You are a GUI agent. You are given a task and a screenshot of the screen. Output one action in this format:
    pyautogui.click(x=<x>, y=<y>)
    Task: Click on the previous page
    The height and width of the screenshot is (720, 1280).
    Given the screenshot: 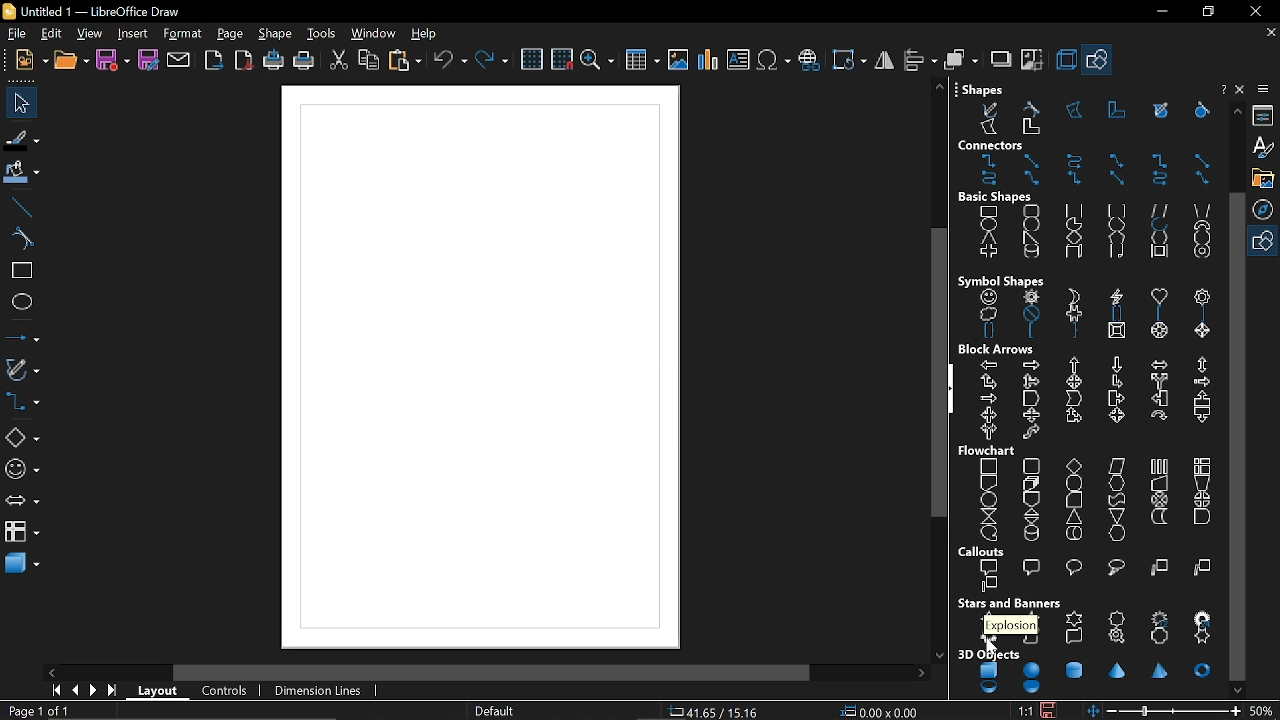 What is the action you would take?
    pyautogui.click(x=75, y=691)
    